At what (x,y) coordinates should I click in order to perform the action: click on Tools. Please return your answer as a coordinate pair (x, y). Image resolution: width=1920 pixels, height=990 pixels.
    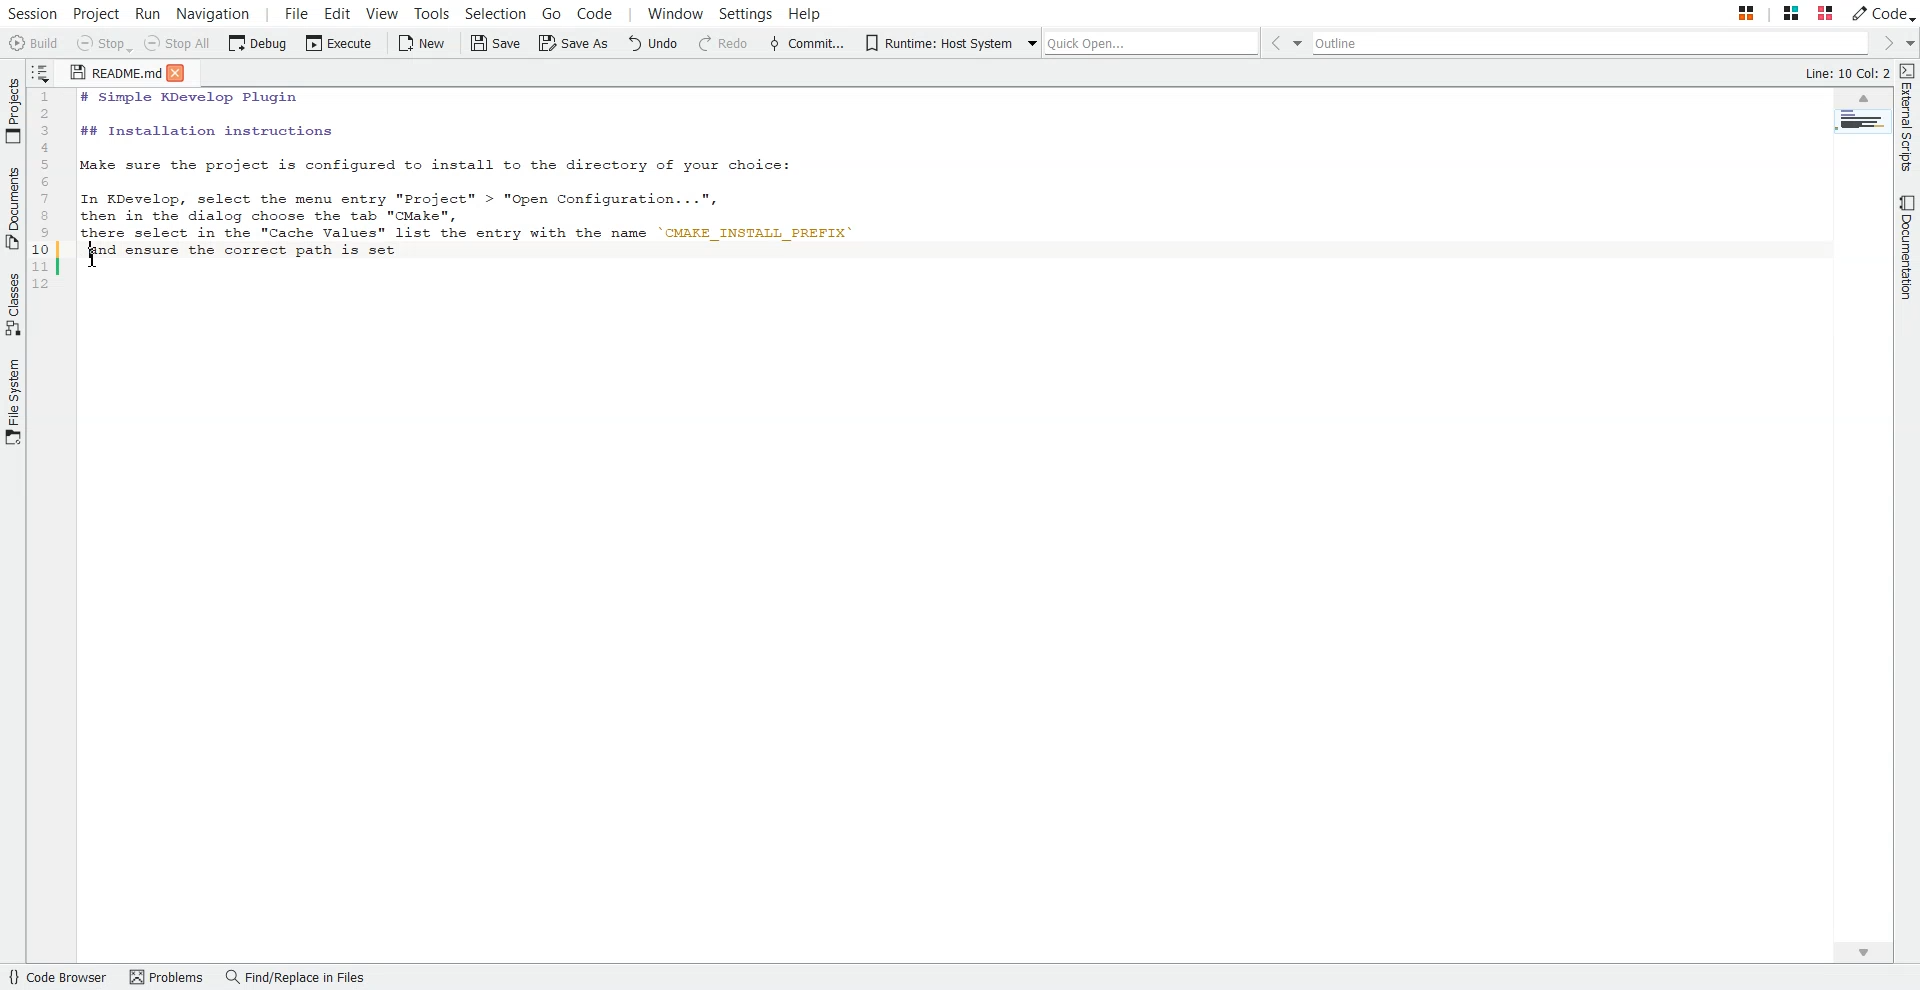
    Looking at the image, I should click on (433, 12).